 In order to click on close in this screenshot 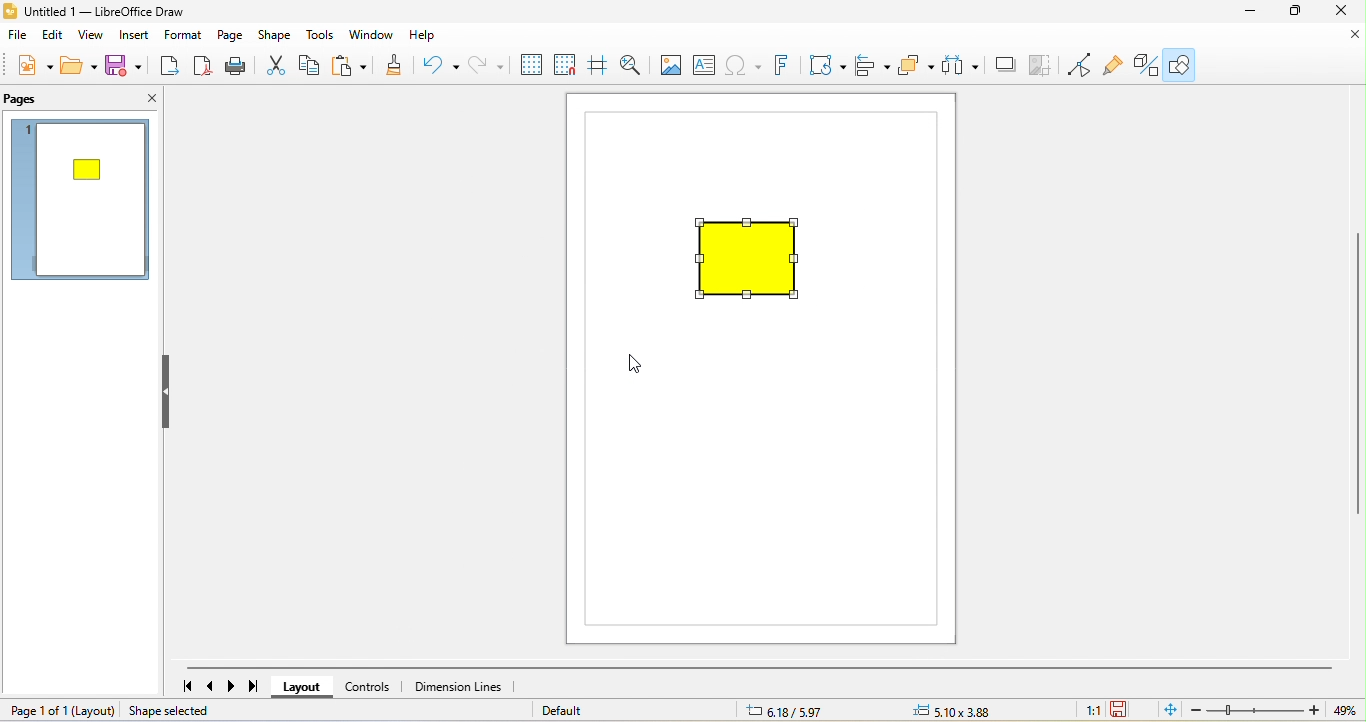, I will do `click(140, 97)`.